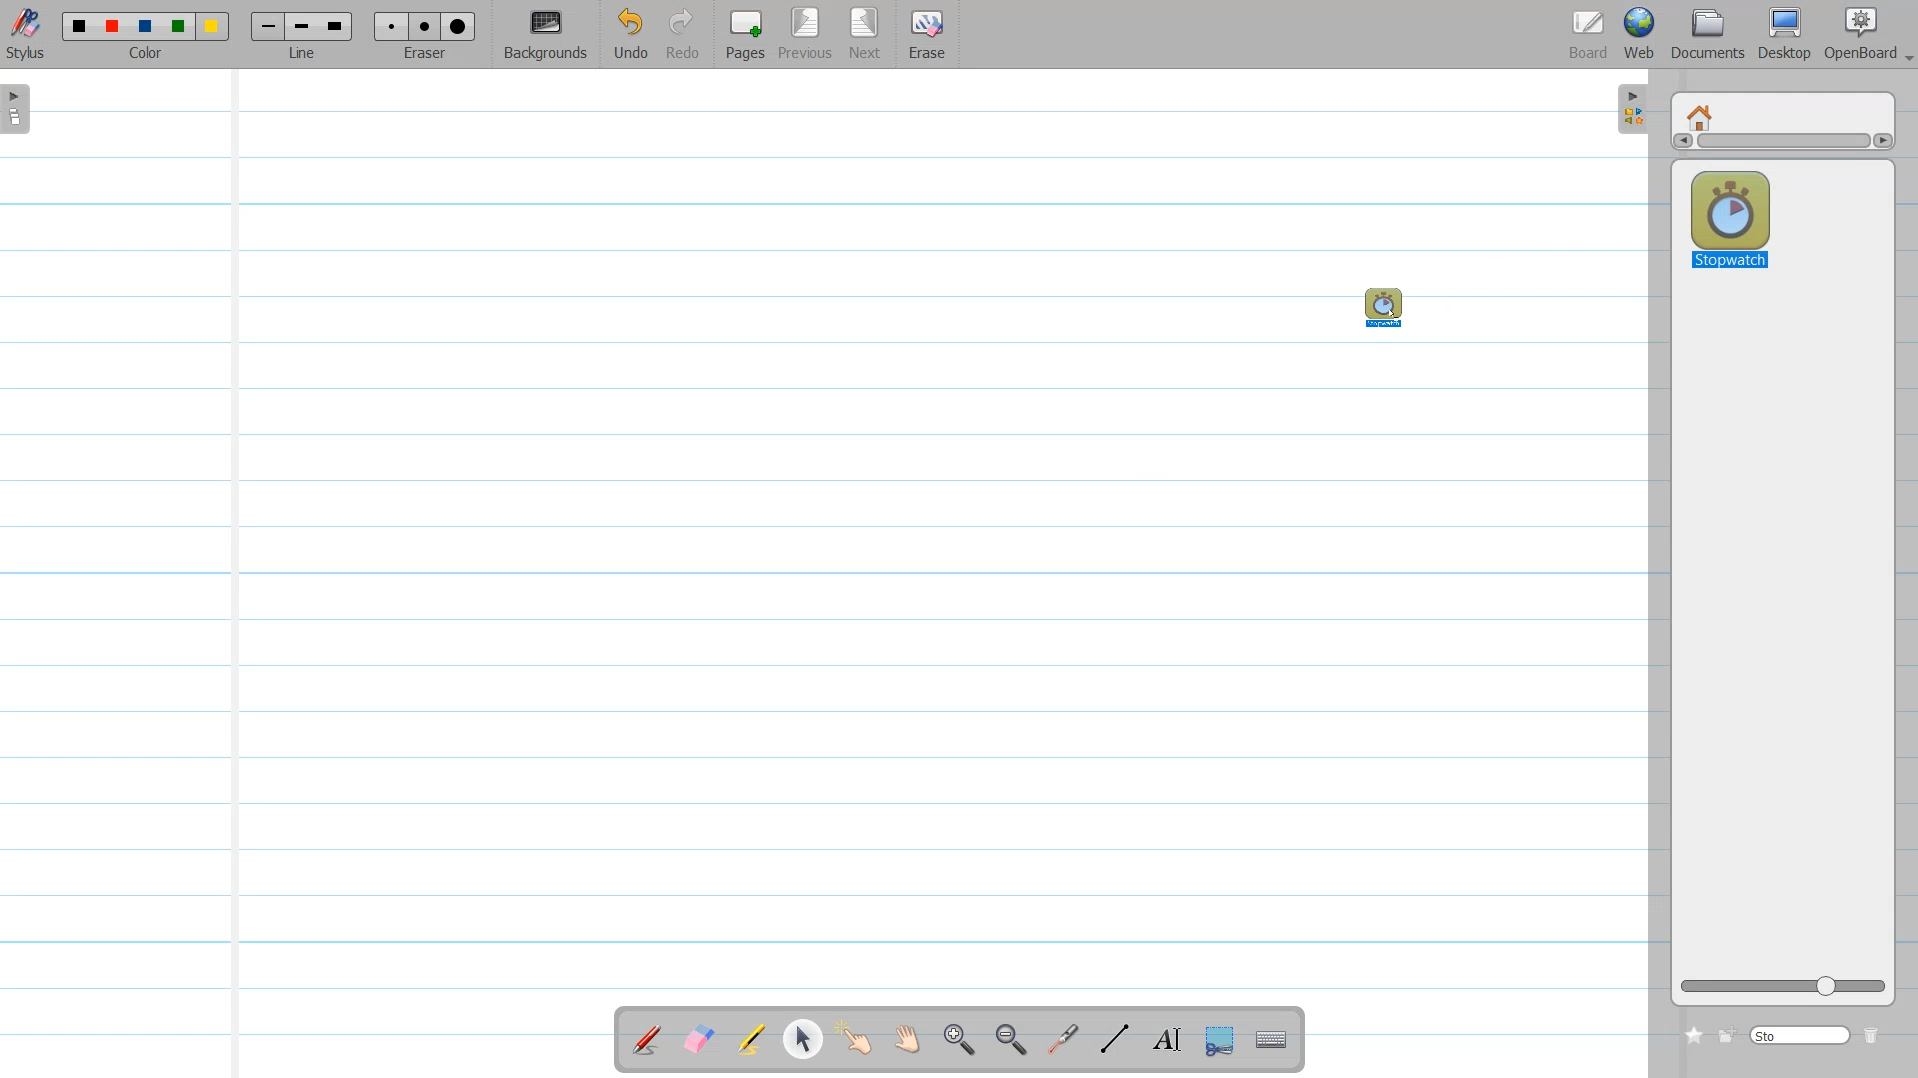 Image resolution: width=1918 pixels, height=1078 pixels. I want to click on Virtual laser pointer, so click(1063, 1040).